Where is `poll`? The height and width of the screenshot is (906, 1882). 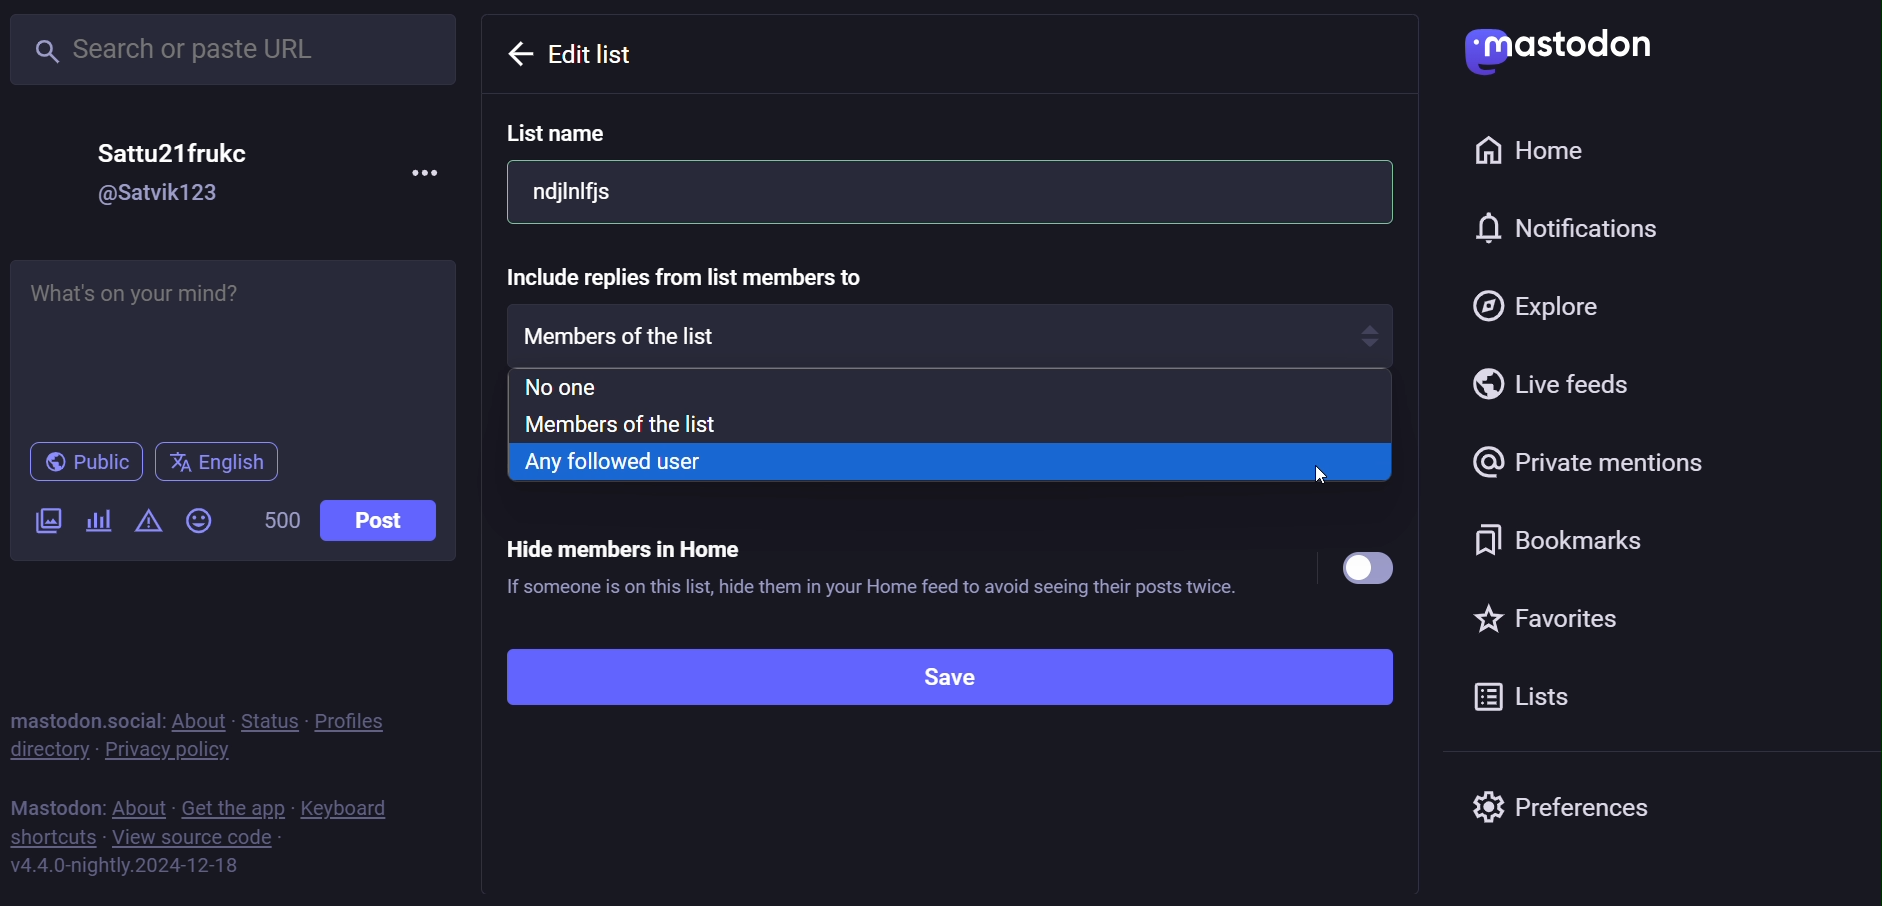 poll is located at coordinates (106, 521).